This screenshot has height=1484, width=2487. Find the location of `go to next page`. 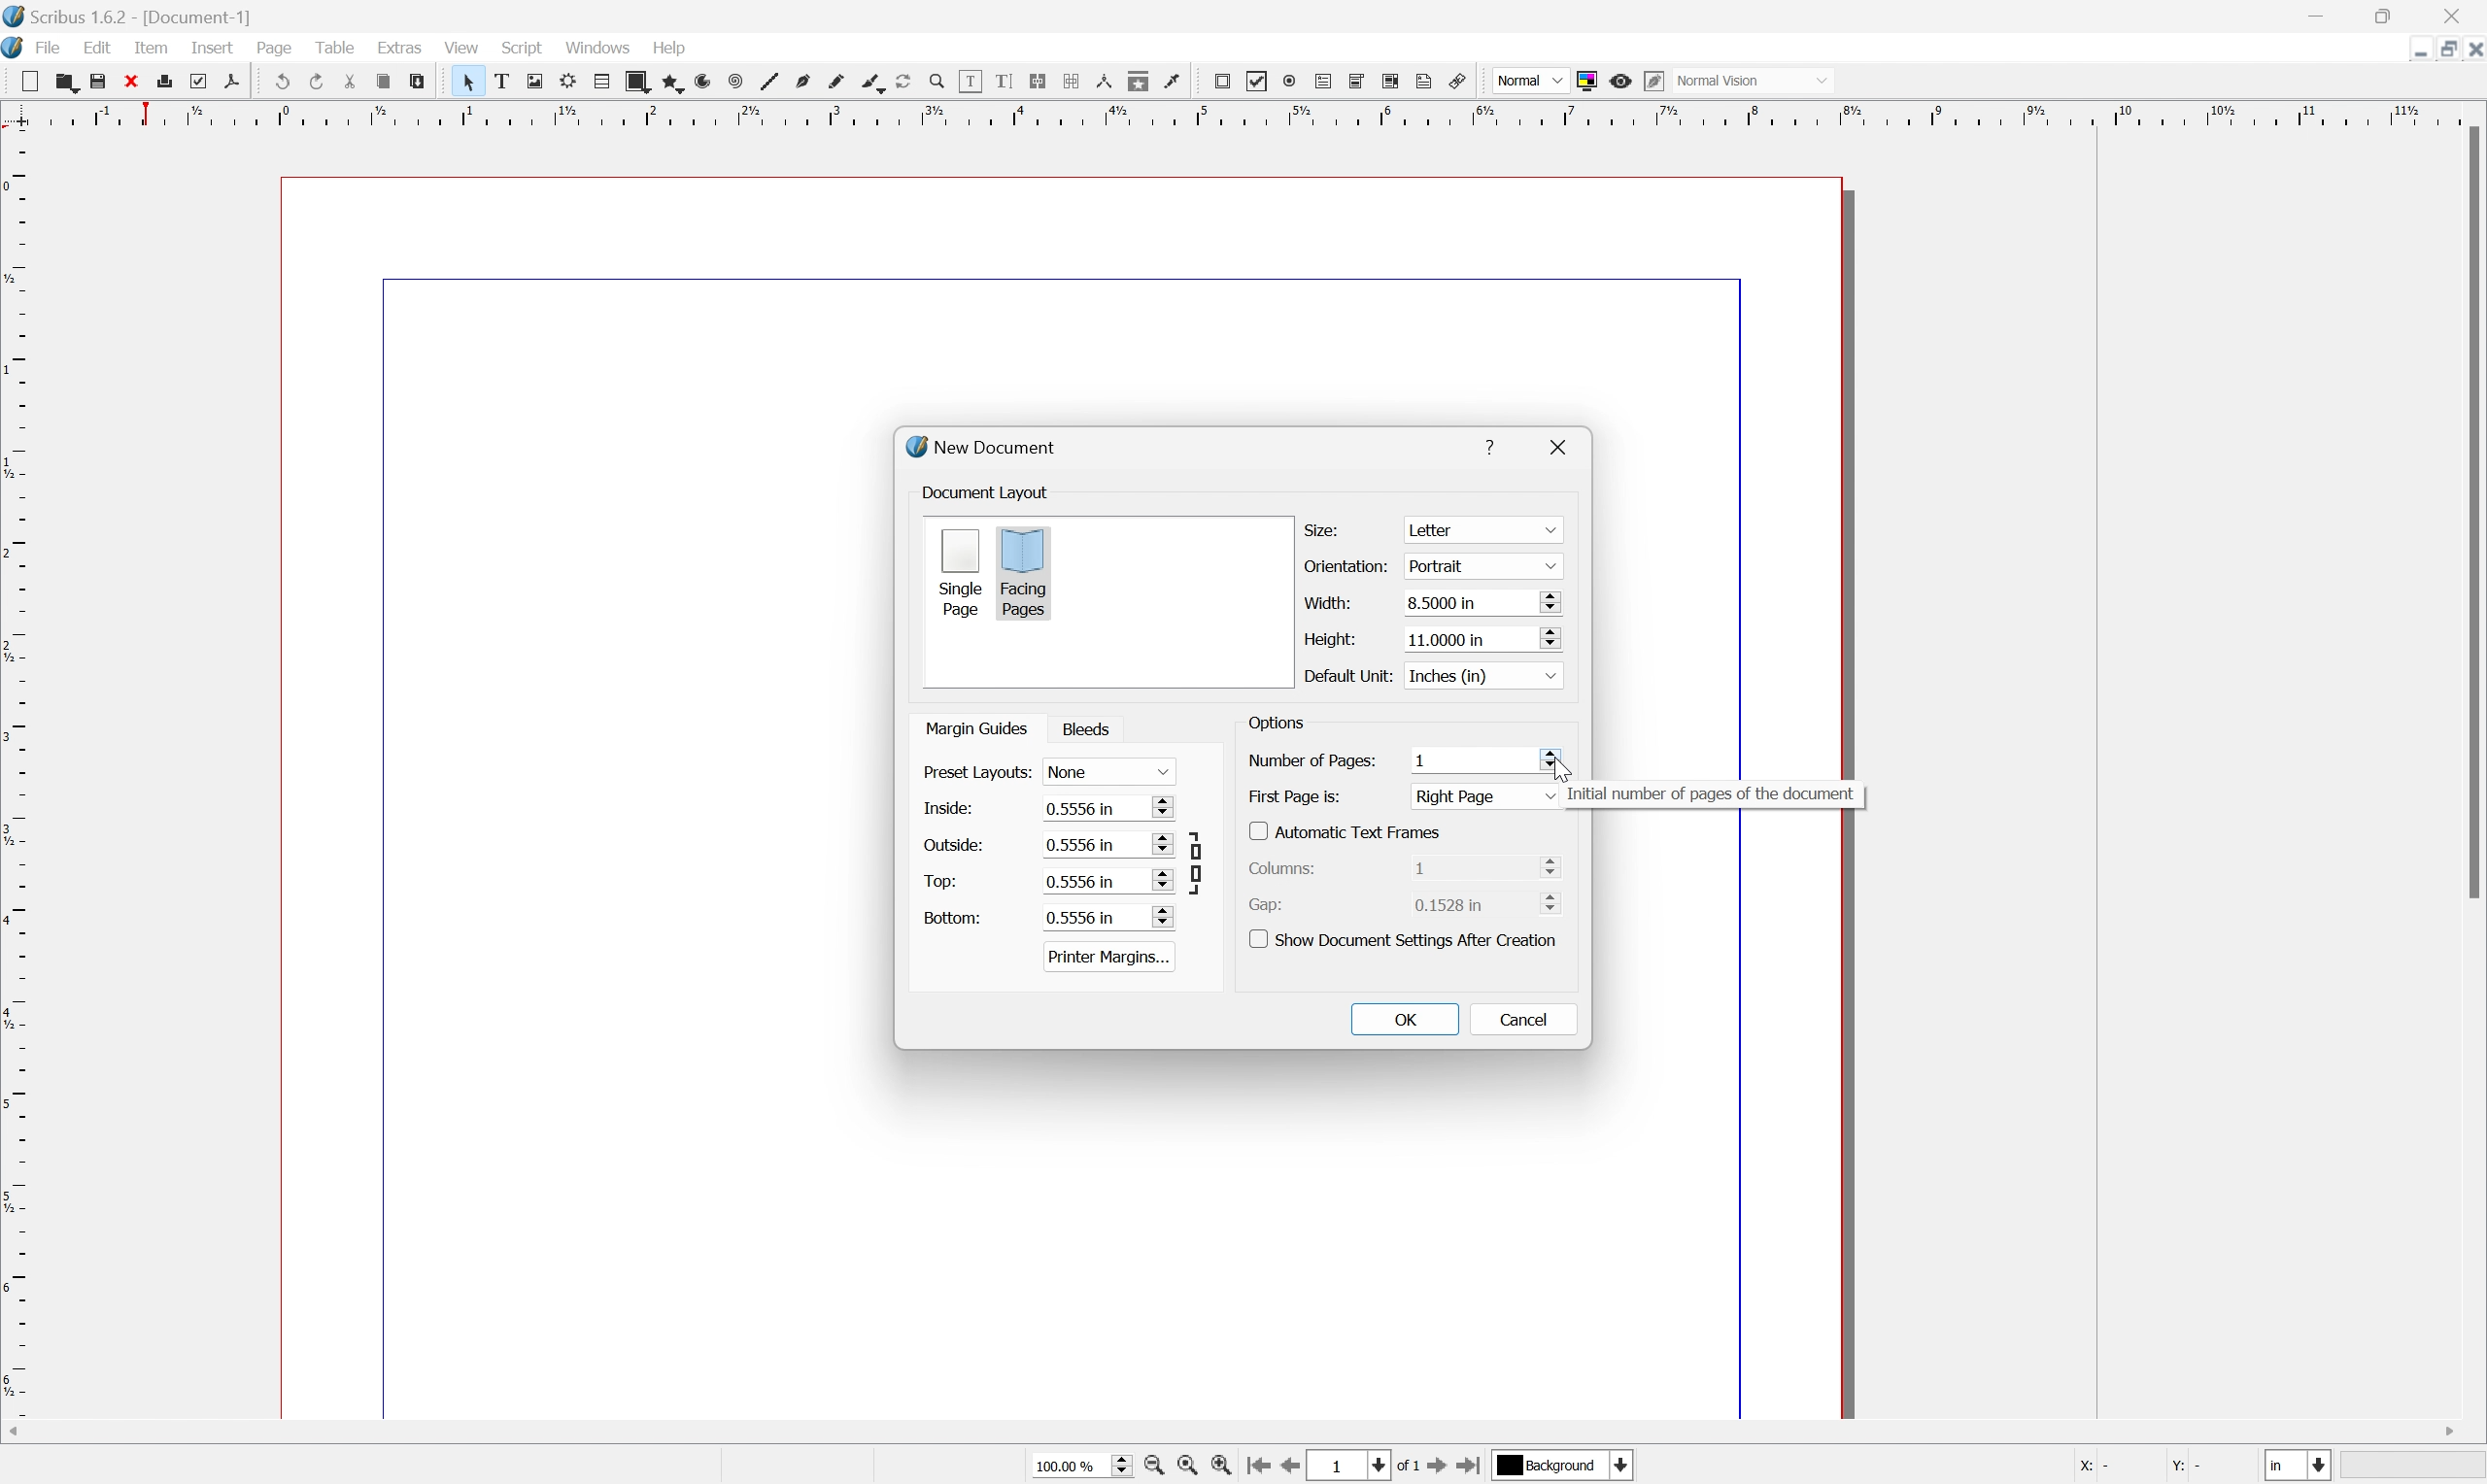

go to next page is located at coordinates (1438, 1468).